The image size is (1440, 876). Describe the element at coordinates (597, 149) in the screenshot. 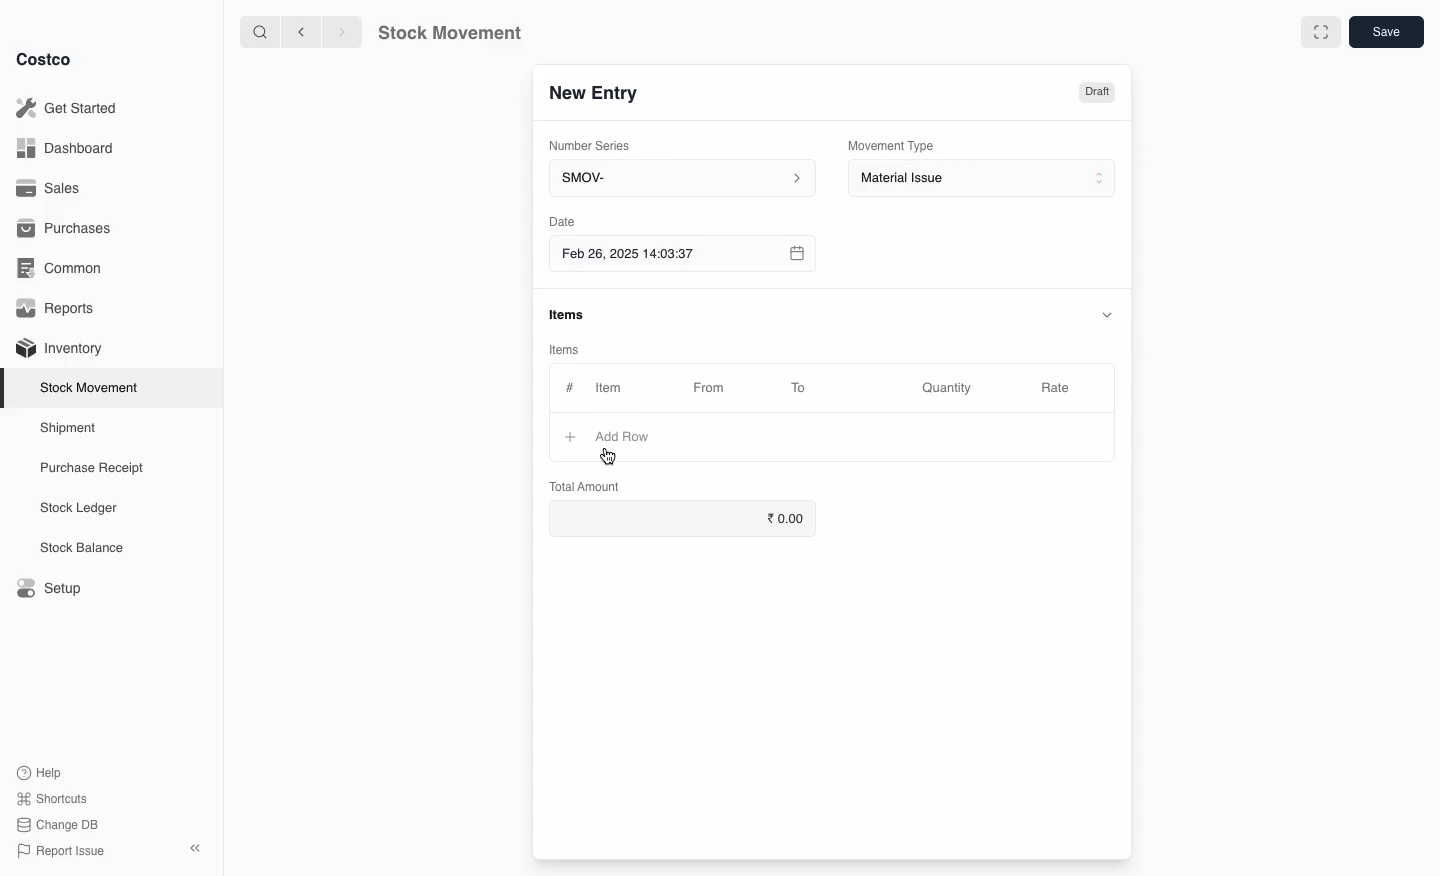

I see `Number Series` at that location.